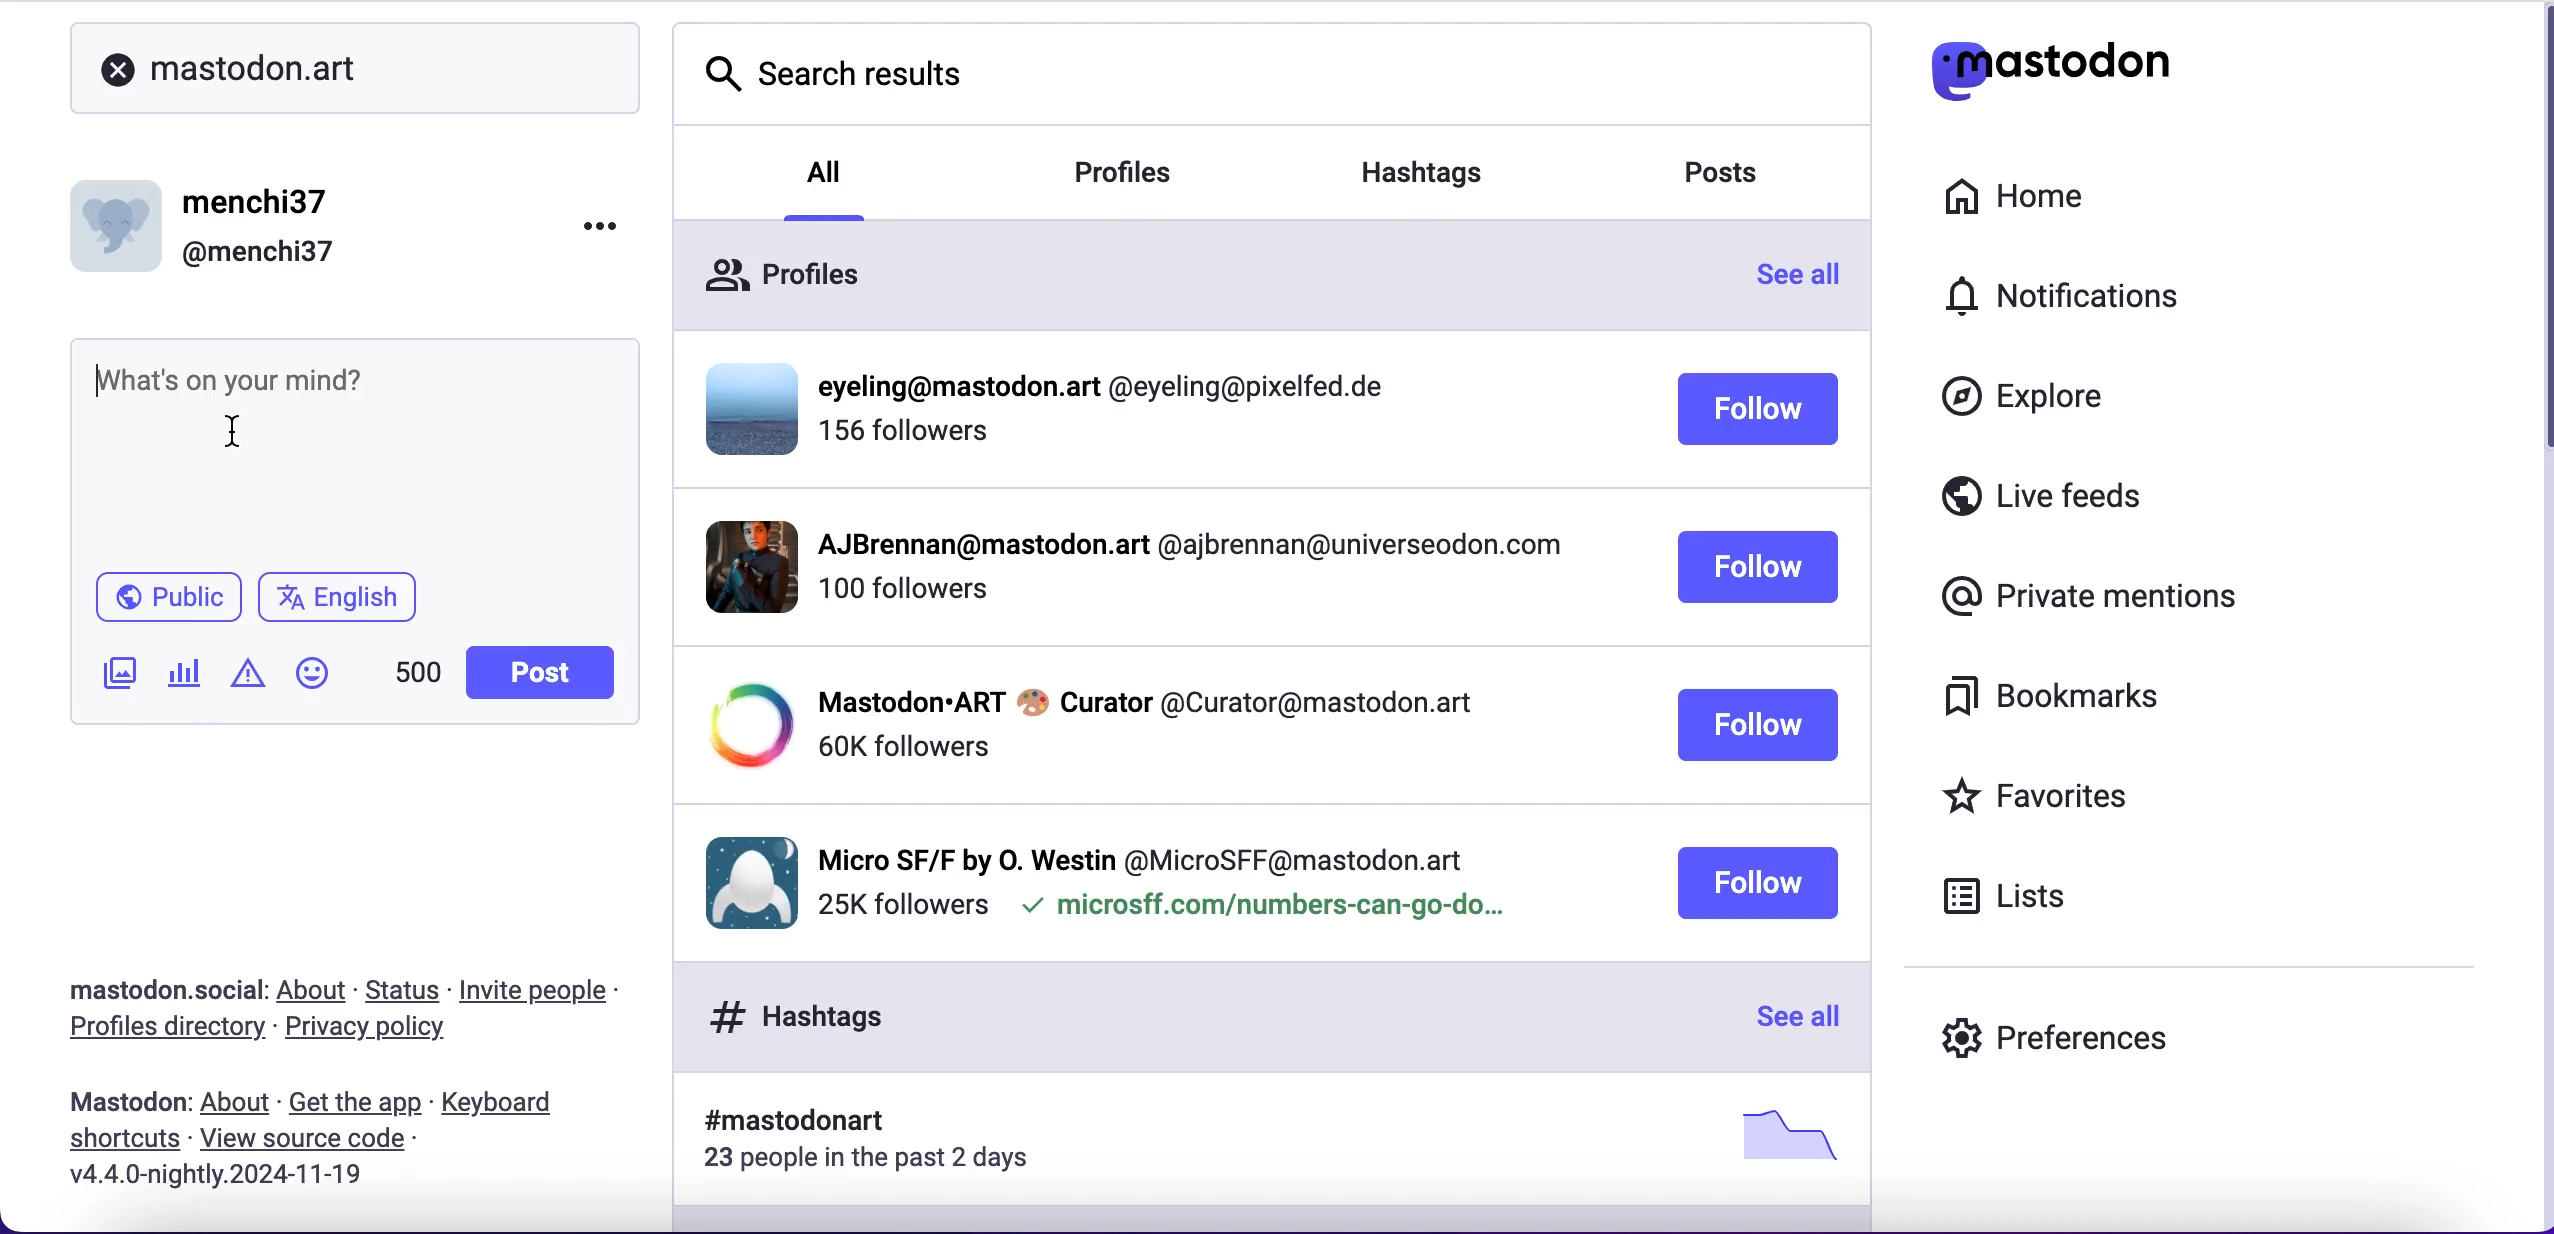  Describe the element at coordinates (787, 1016) in the screenshot. I see `hashtags` at that location.